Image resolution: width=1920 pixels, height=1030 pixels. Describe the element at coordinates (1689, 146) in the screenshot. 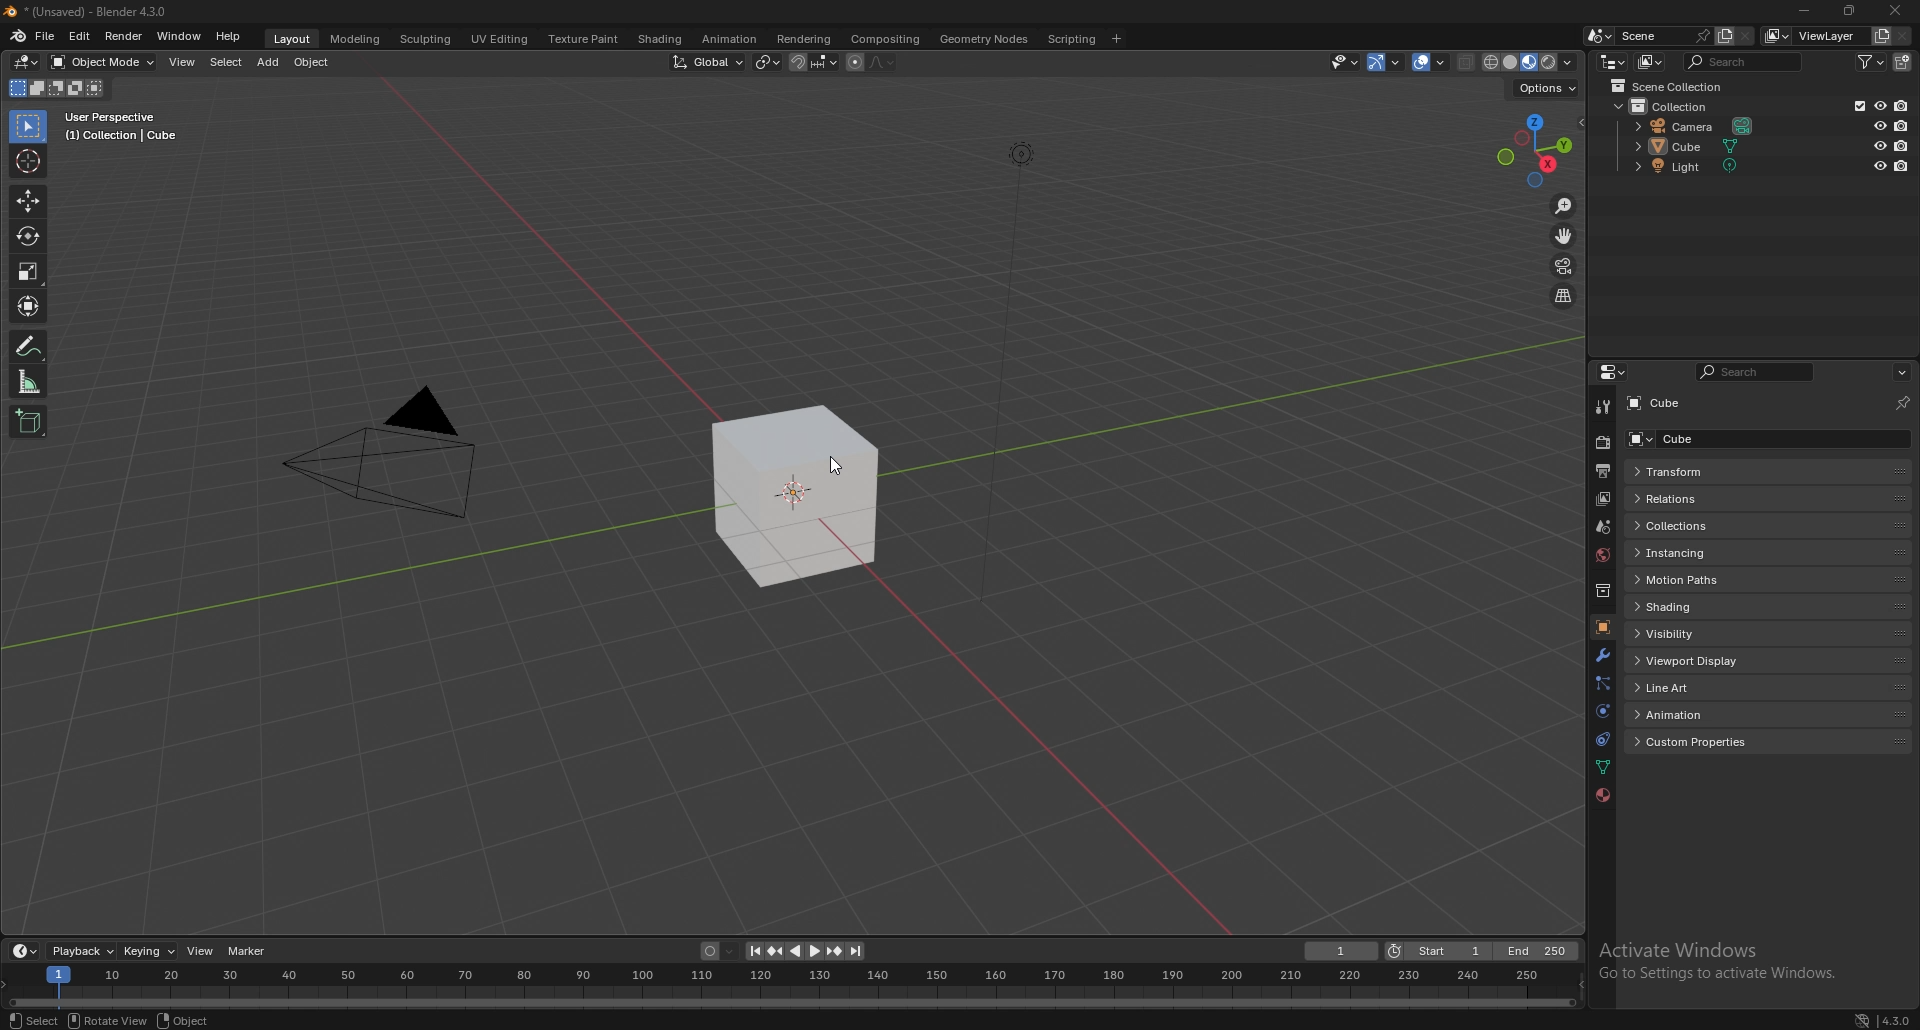

I see `cube` at that location.